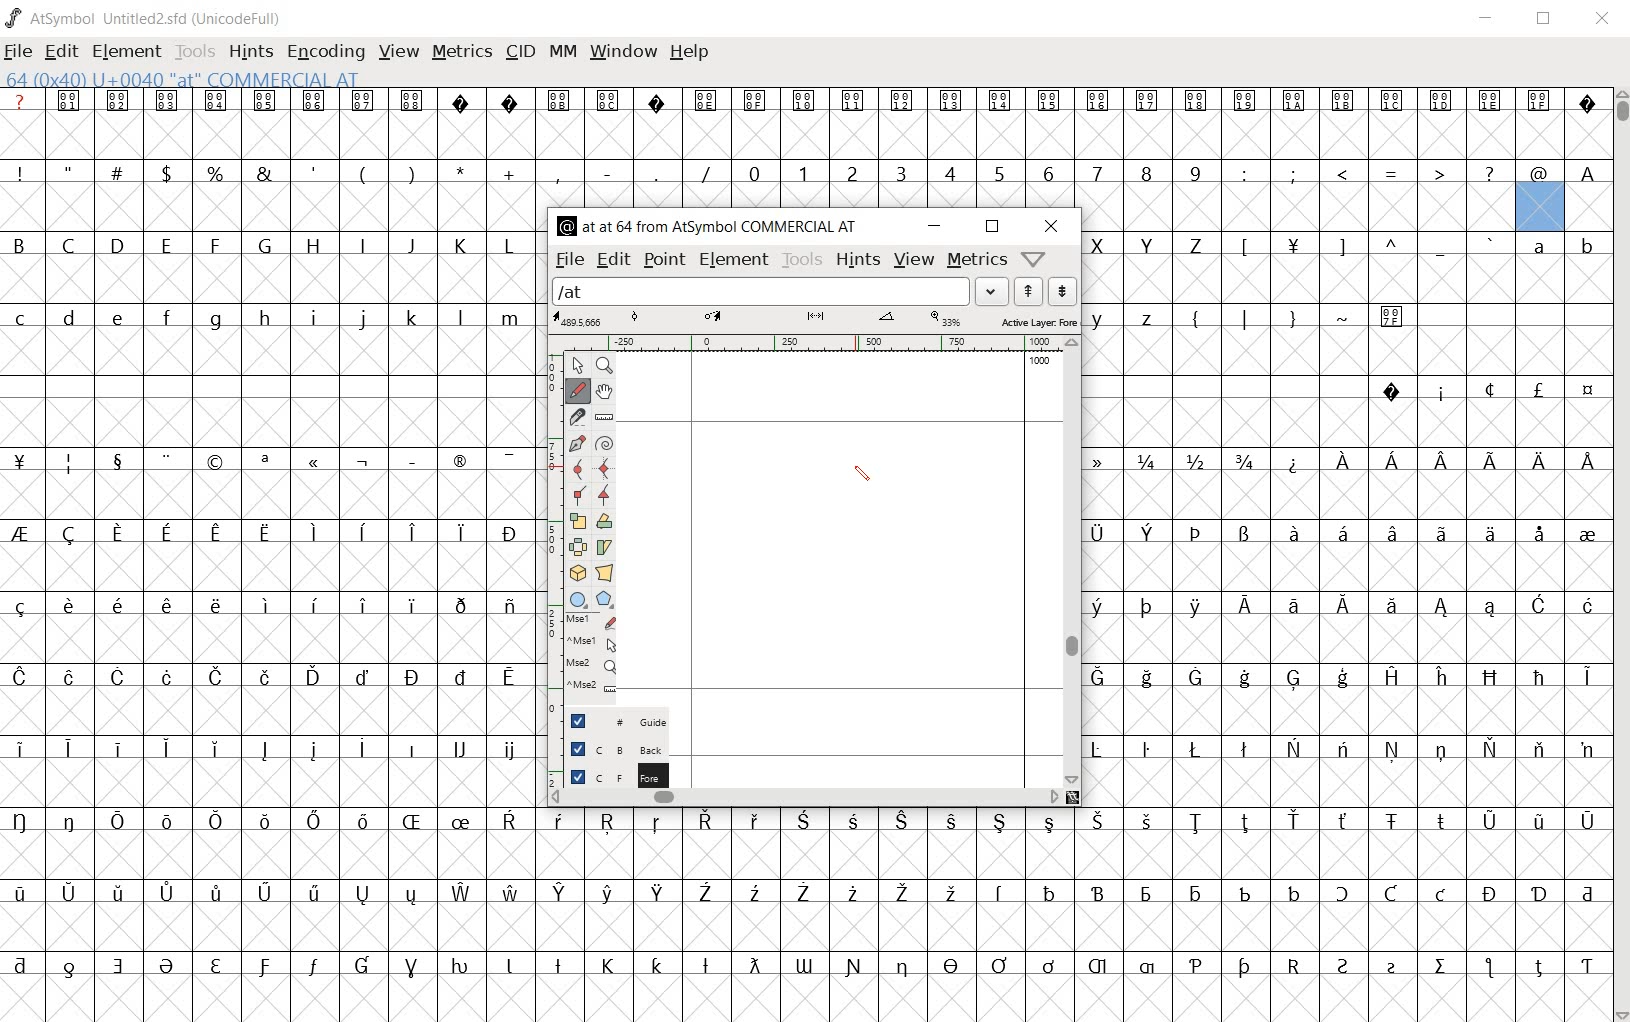  I want to click on glyph, so click(1347, 552).